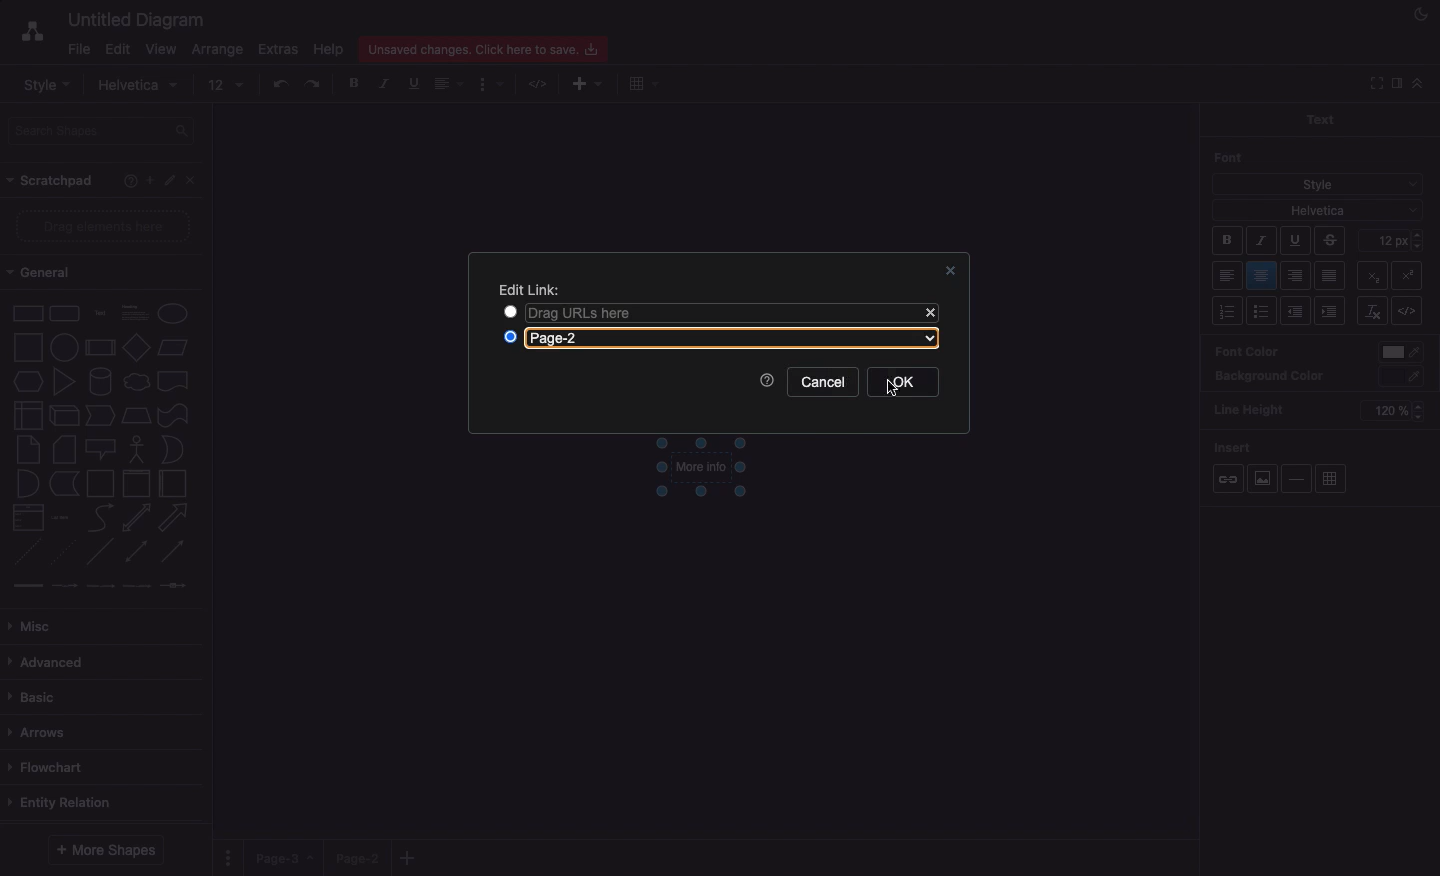 The height and width of the screenshot is (876, 1440). What do you see at coordinates (1412, 272) in the screenshot?
I see `Subscript` at bounding box center [1412, 272].